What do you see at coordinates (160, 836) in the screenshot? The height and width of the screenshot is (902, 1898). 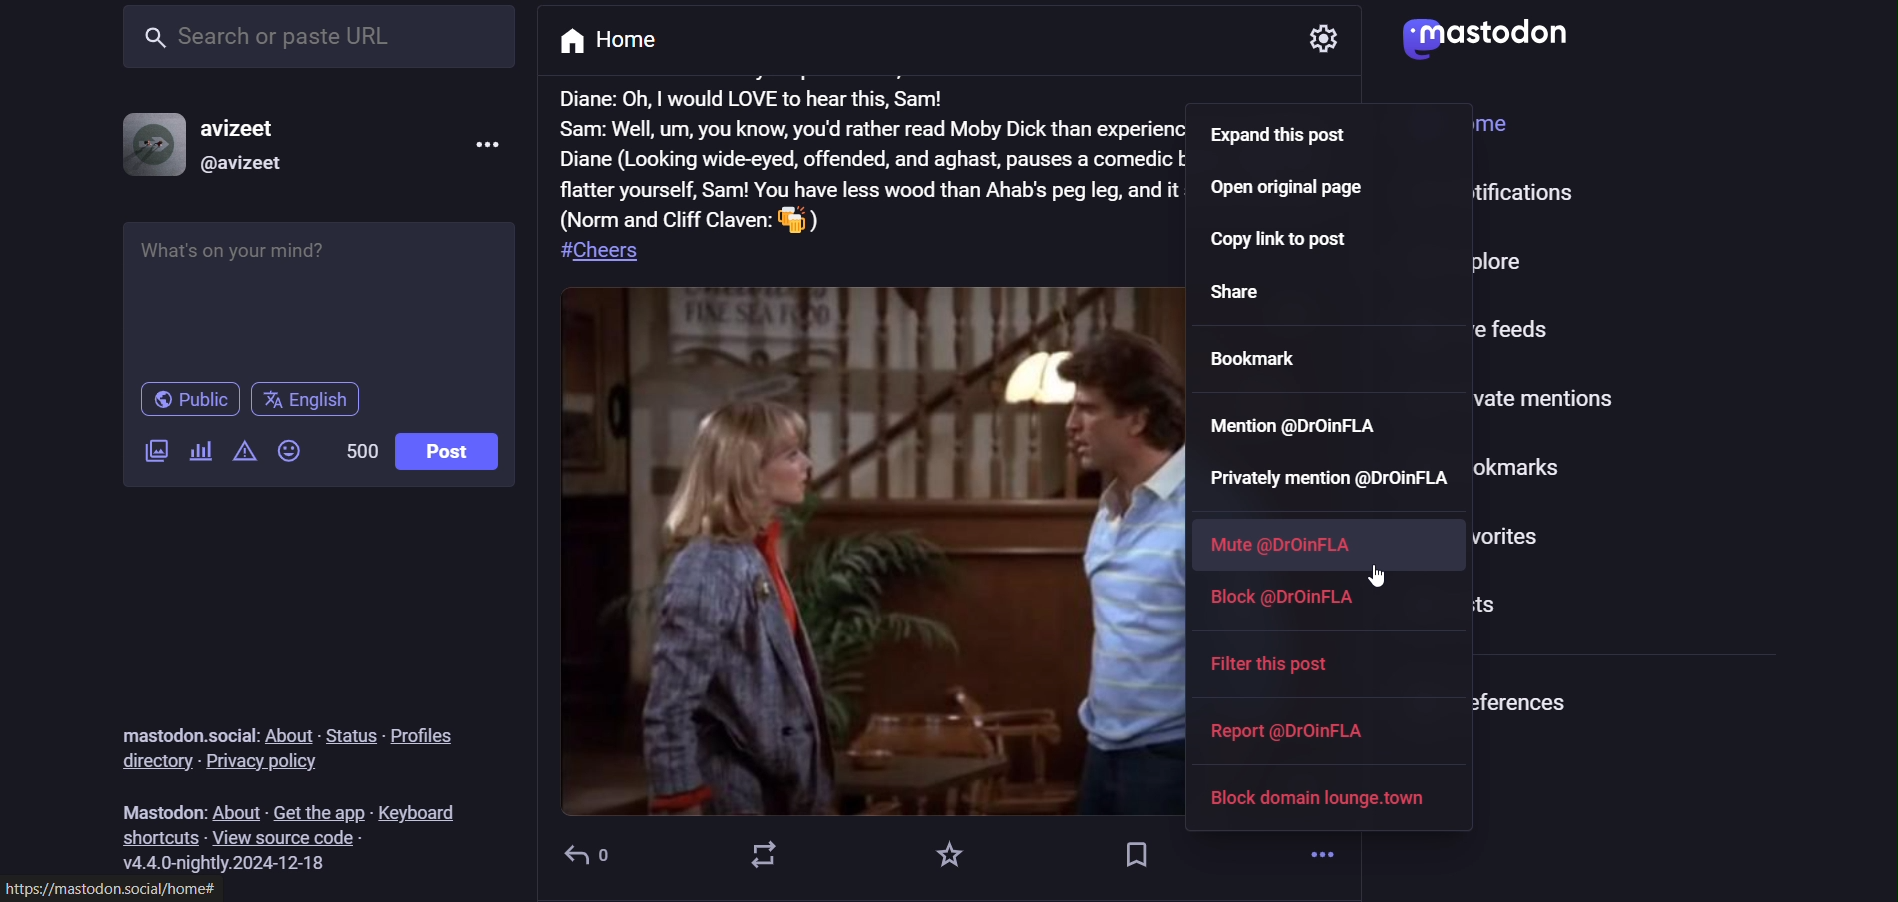 I see `shortcuts` at bounding box center [160, 836].